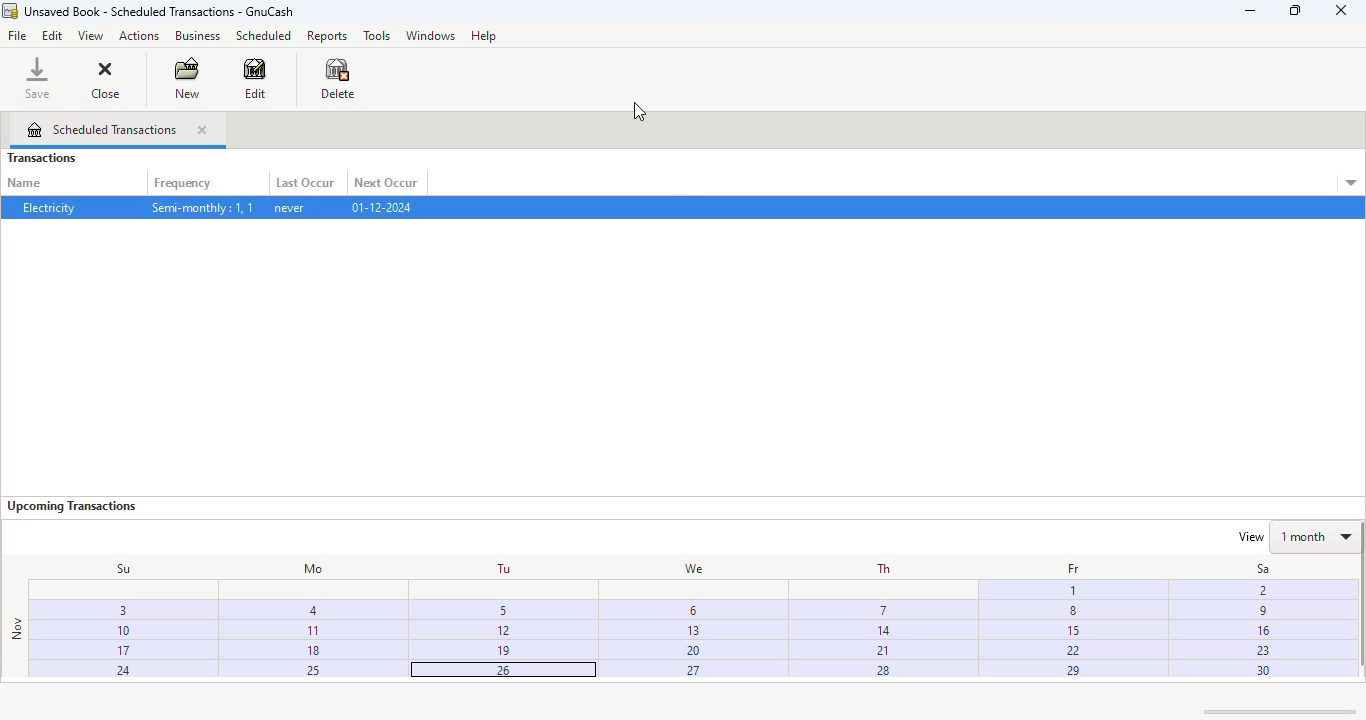 This screenshot has width=1366, height=720. I want to click on new, so click(186, 77).